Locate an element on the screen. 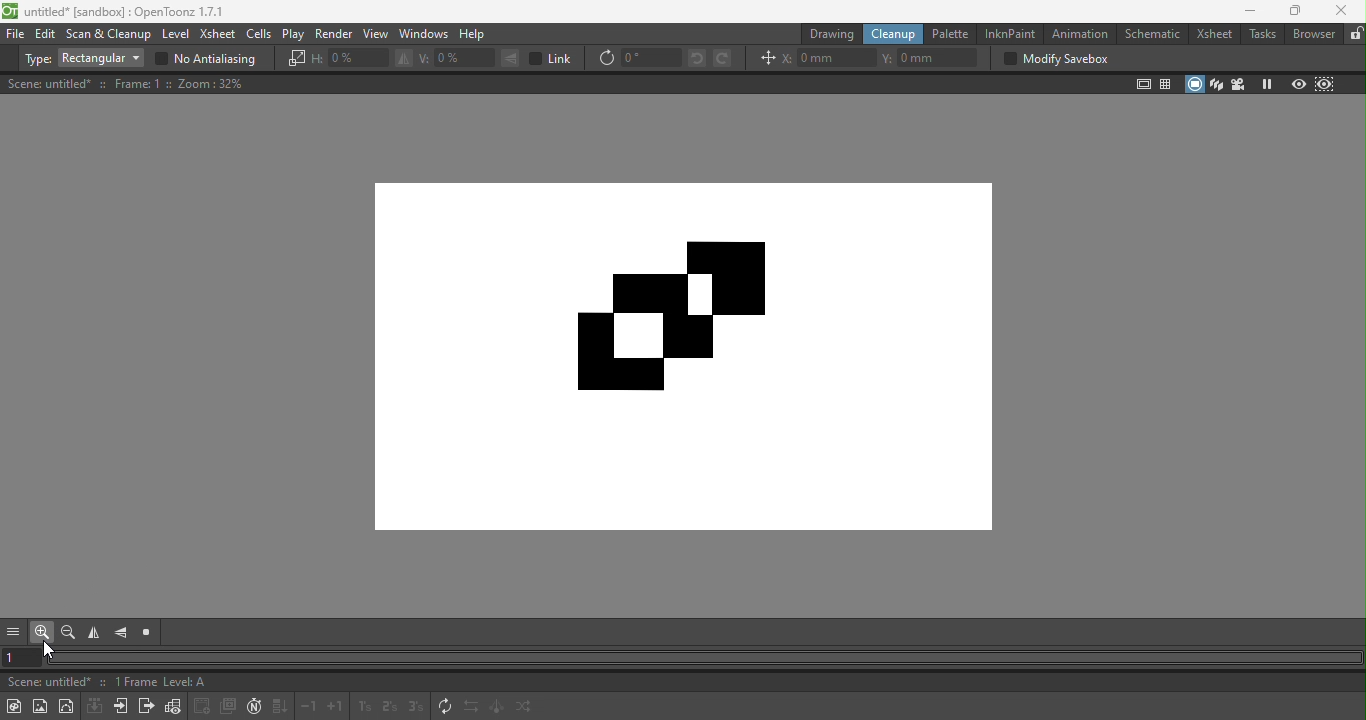  Zoom in is located at coordinates (41, 634).